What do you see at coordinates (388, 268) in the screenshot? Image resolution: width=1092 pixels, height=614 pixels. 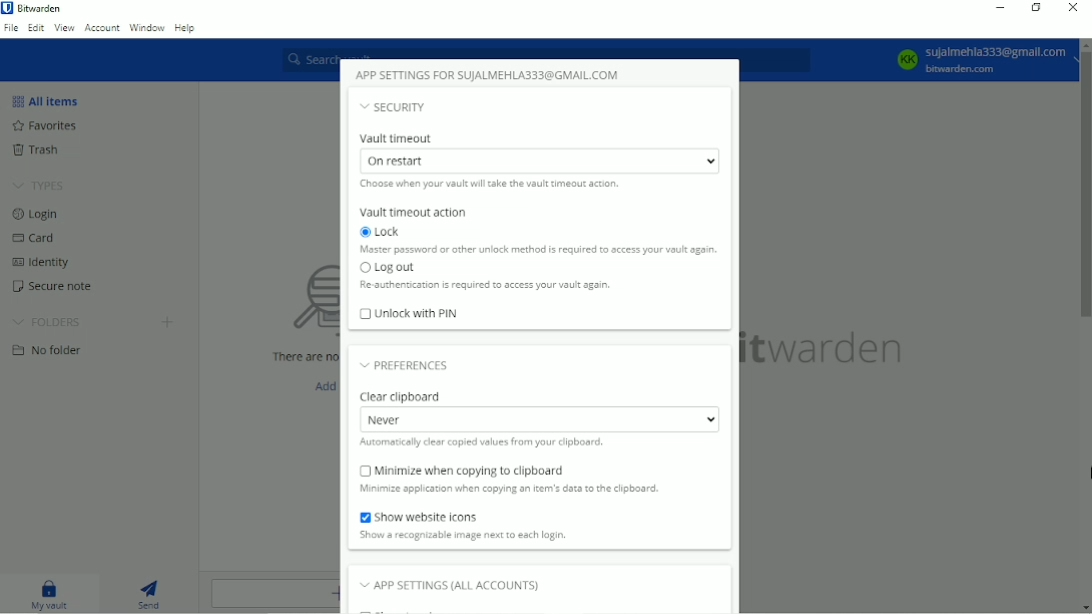 I see `Logout` at bounding box center [388, 268].